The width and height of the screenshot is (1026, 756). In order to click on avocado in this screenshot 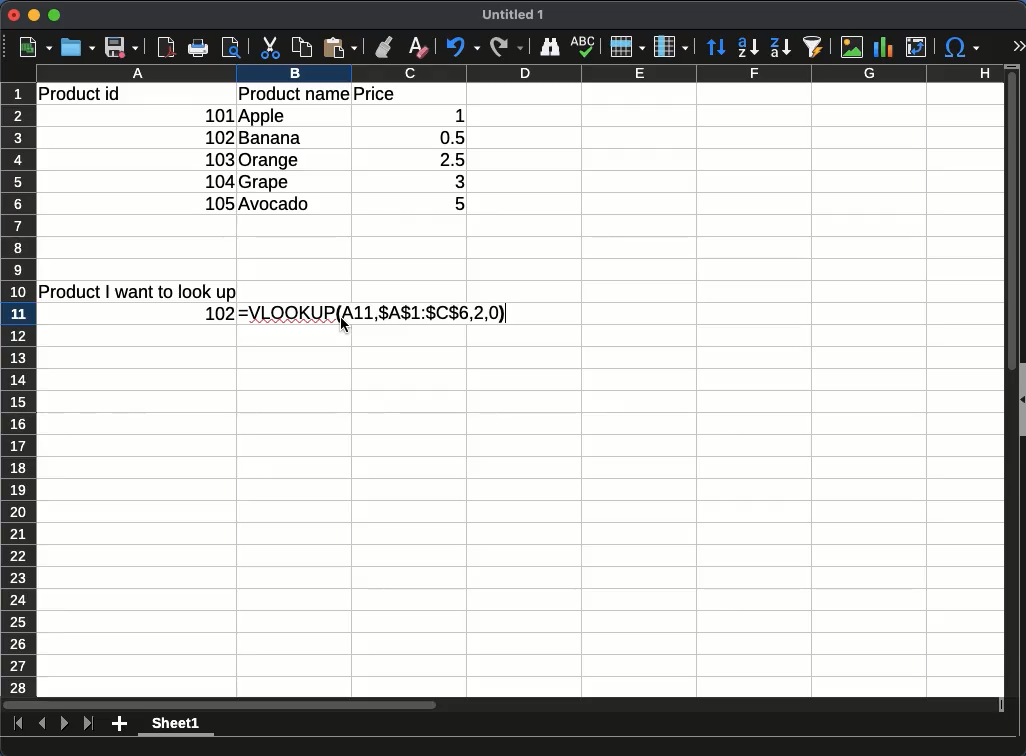, I will do `click(277, 204)`.